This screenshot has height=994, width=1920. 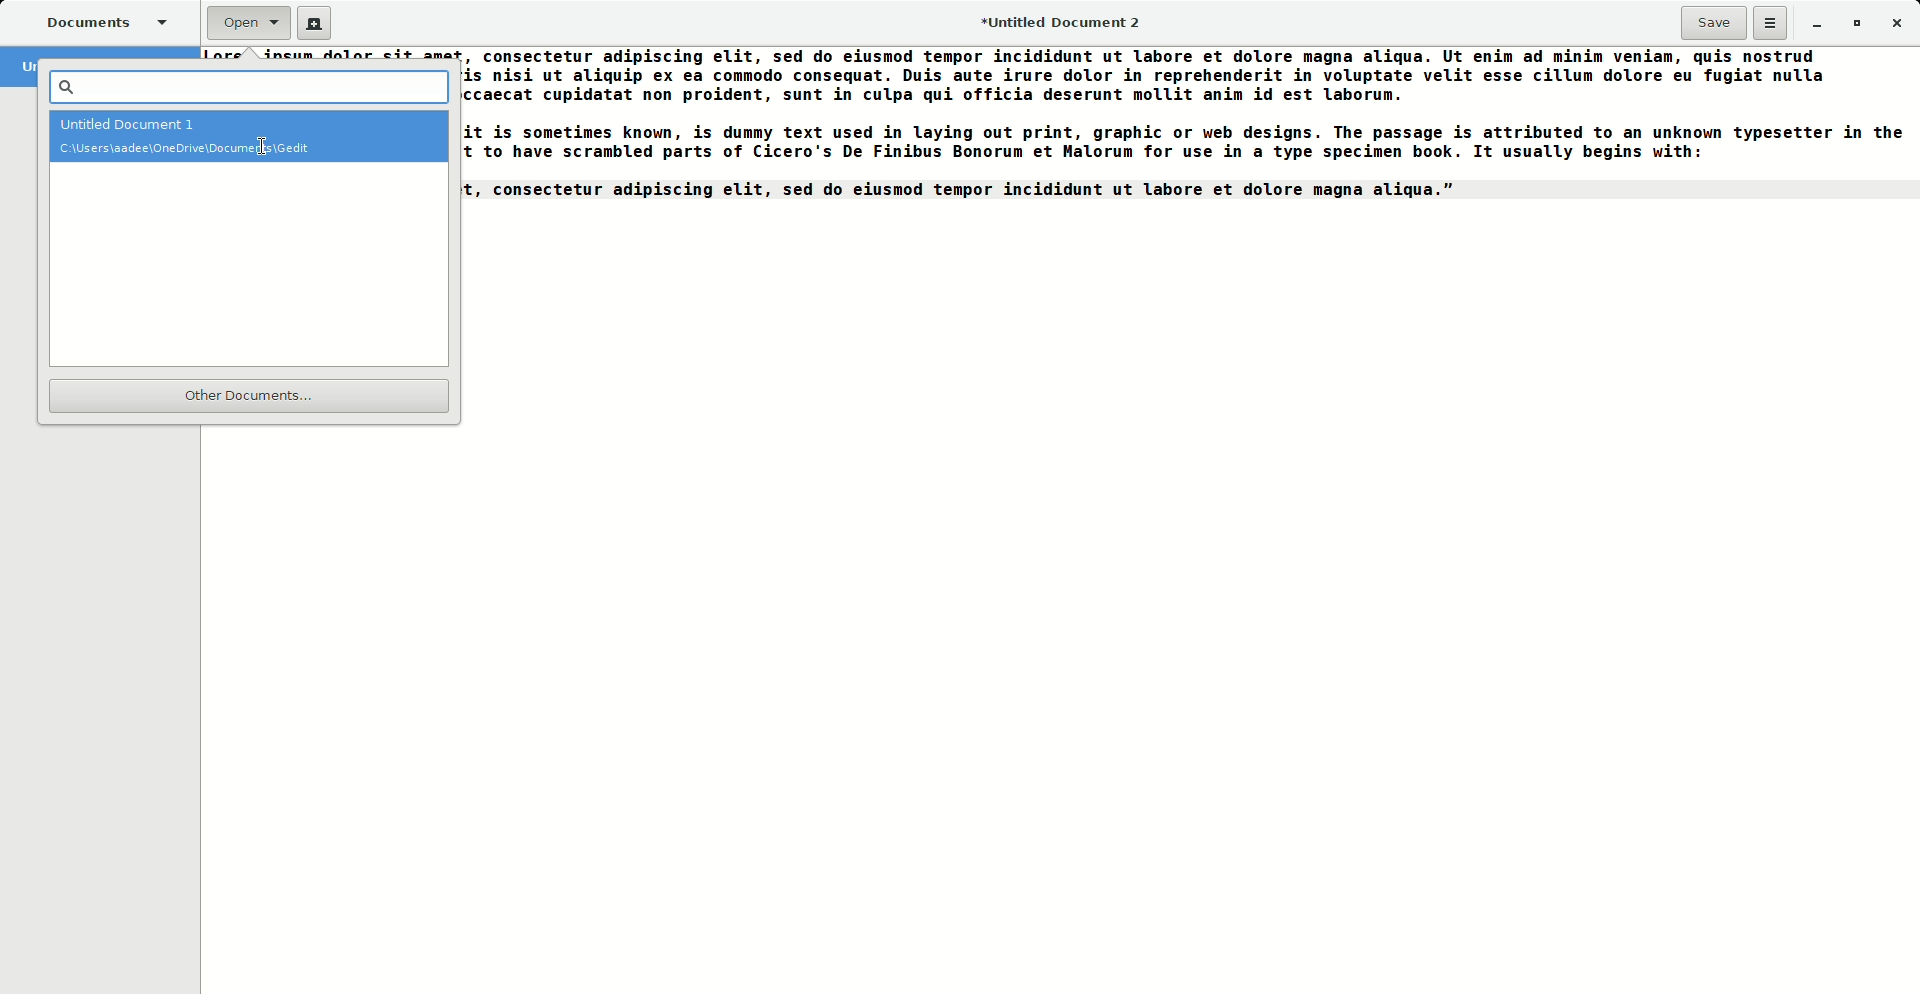 I want to click on Minimize, so click(x=1816, y=24).